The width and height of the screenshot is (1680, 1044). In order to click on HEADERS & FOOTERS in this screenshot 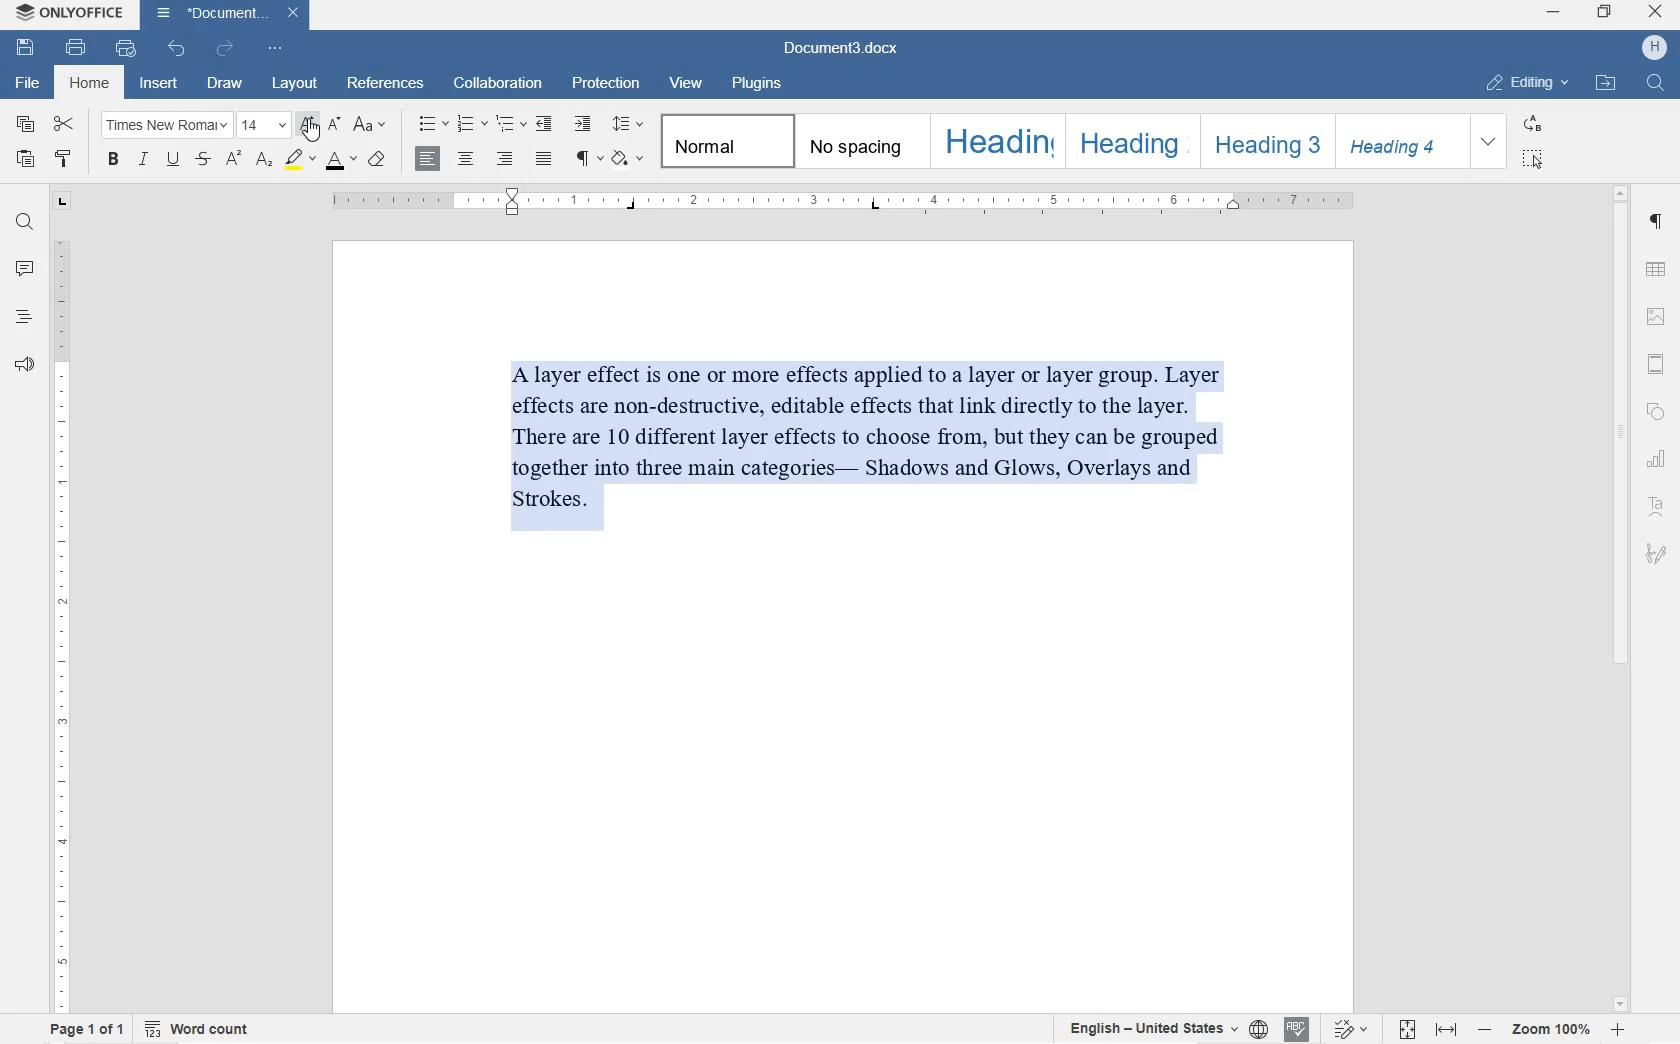, I will do `click(1658, 364)`.